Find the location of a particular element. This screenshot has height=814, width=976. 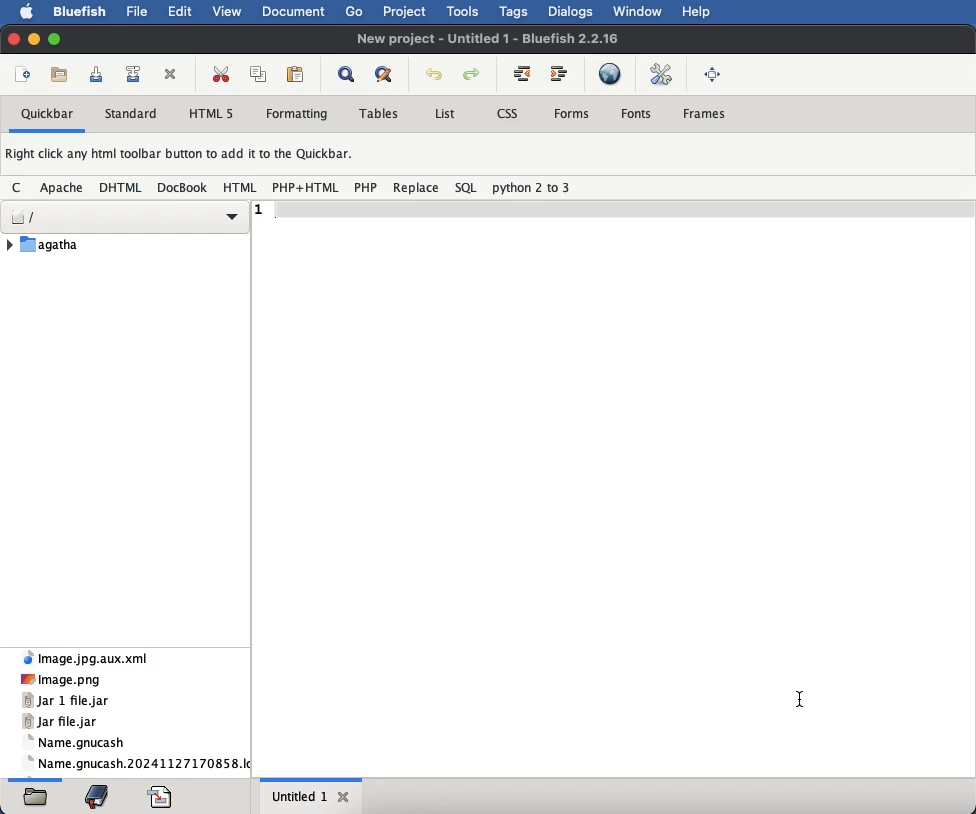

advanced find and replace is located at coordinates (385, 75).